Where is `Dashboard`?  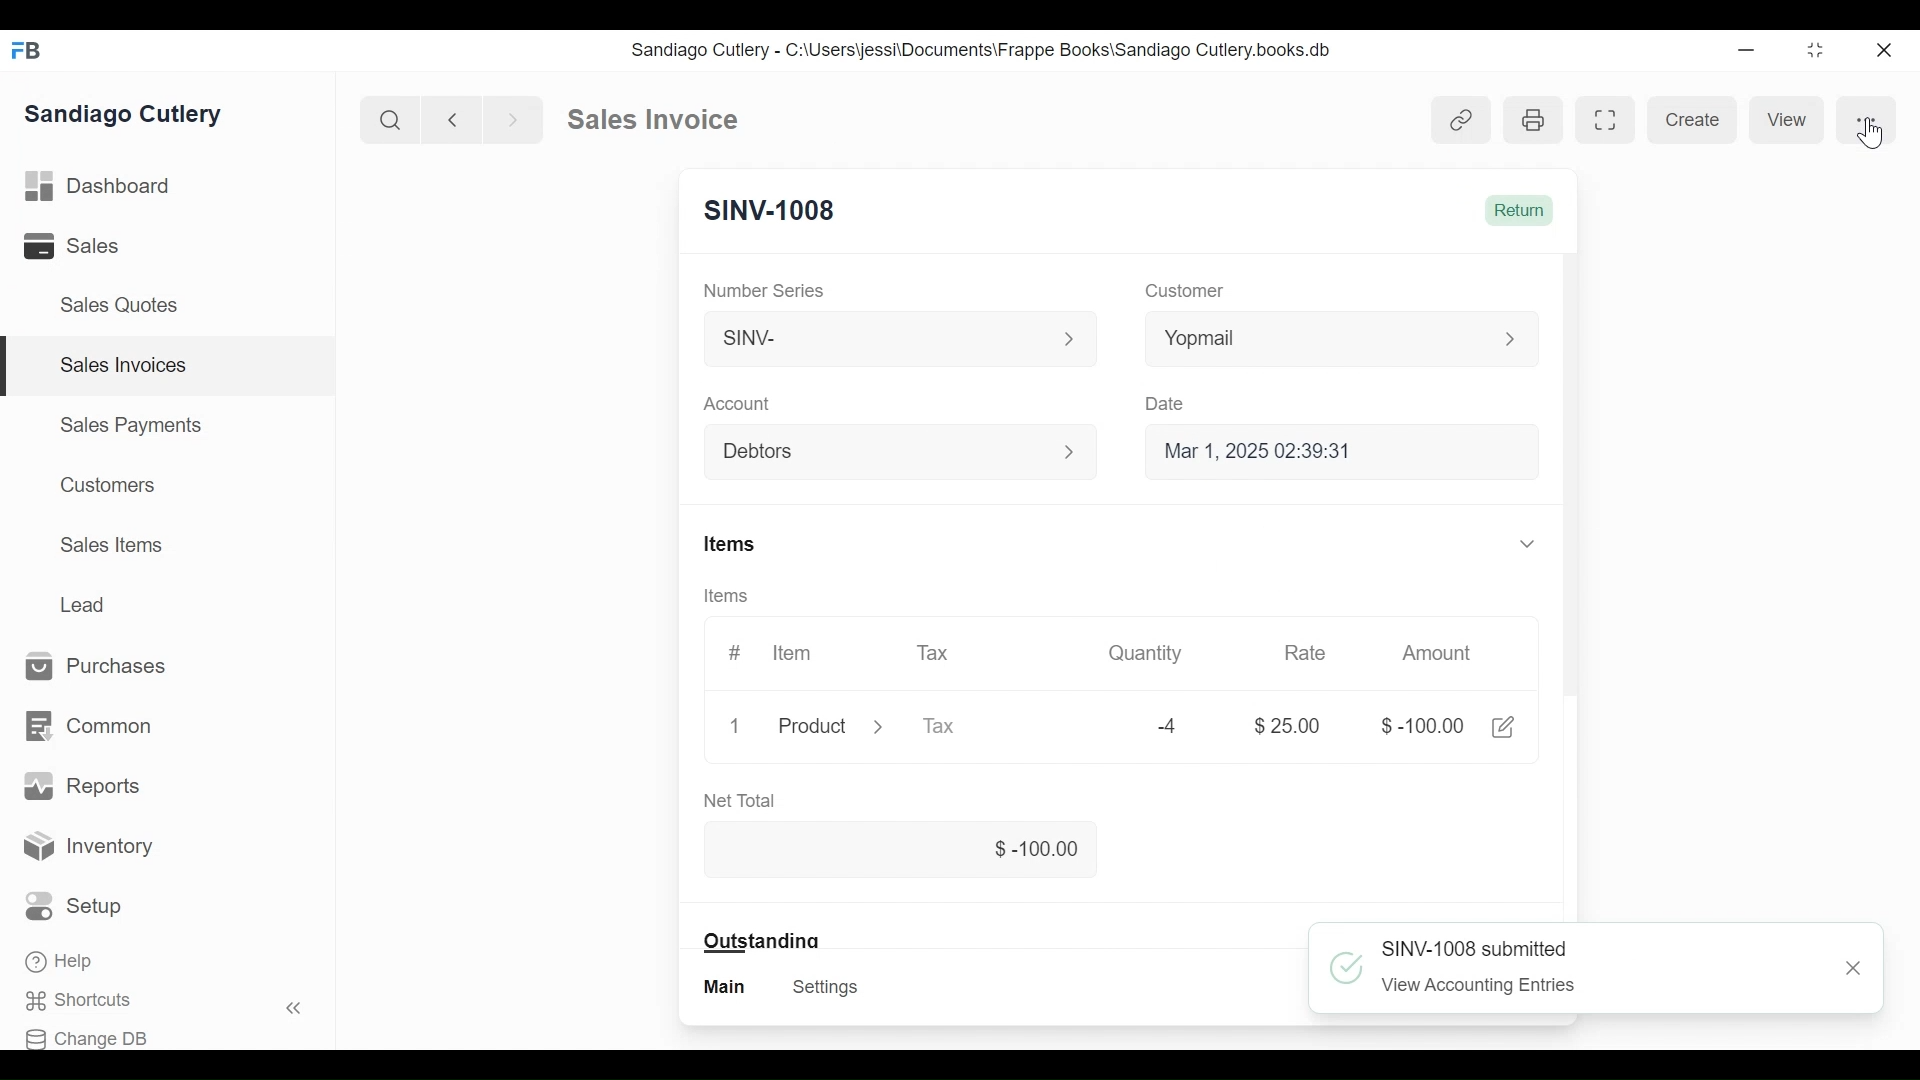
Dashboard is located at coordinates (97, 186).